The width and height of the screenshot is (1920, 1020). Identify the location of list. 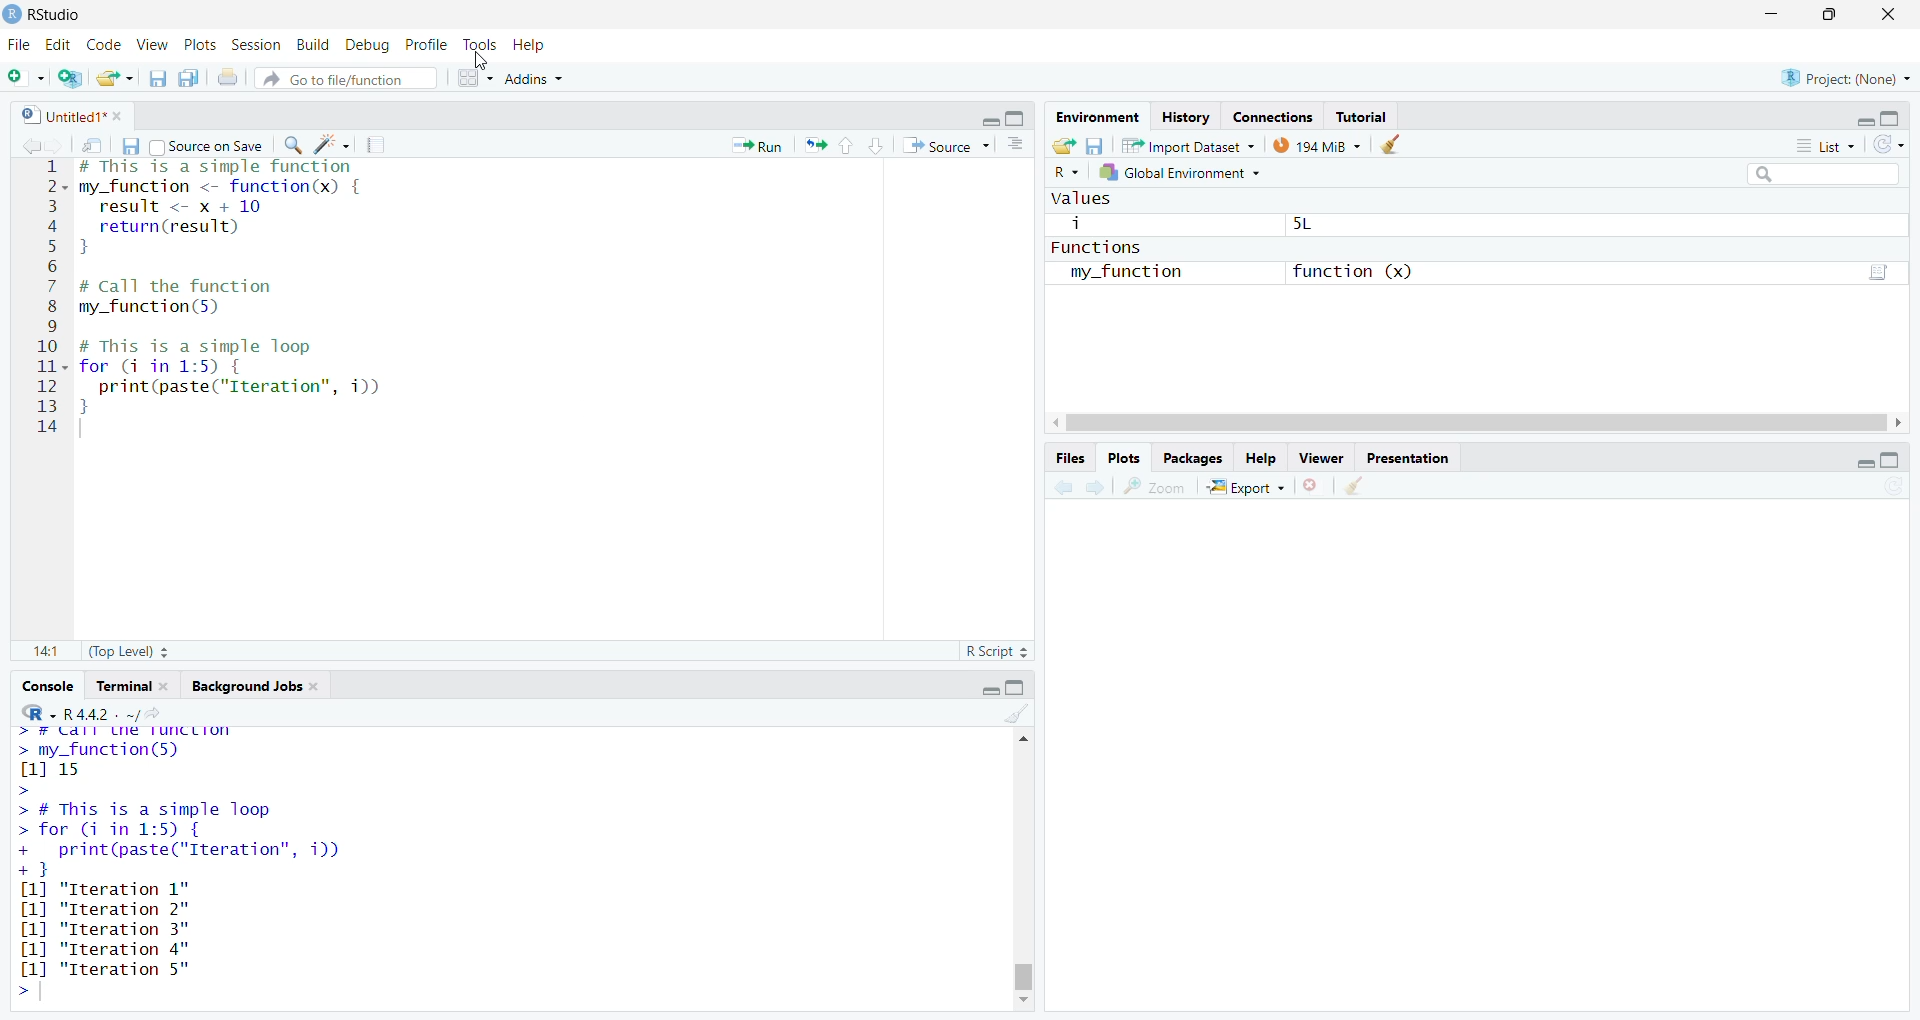
(1824, 149).